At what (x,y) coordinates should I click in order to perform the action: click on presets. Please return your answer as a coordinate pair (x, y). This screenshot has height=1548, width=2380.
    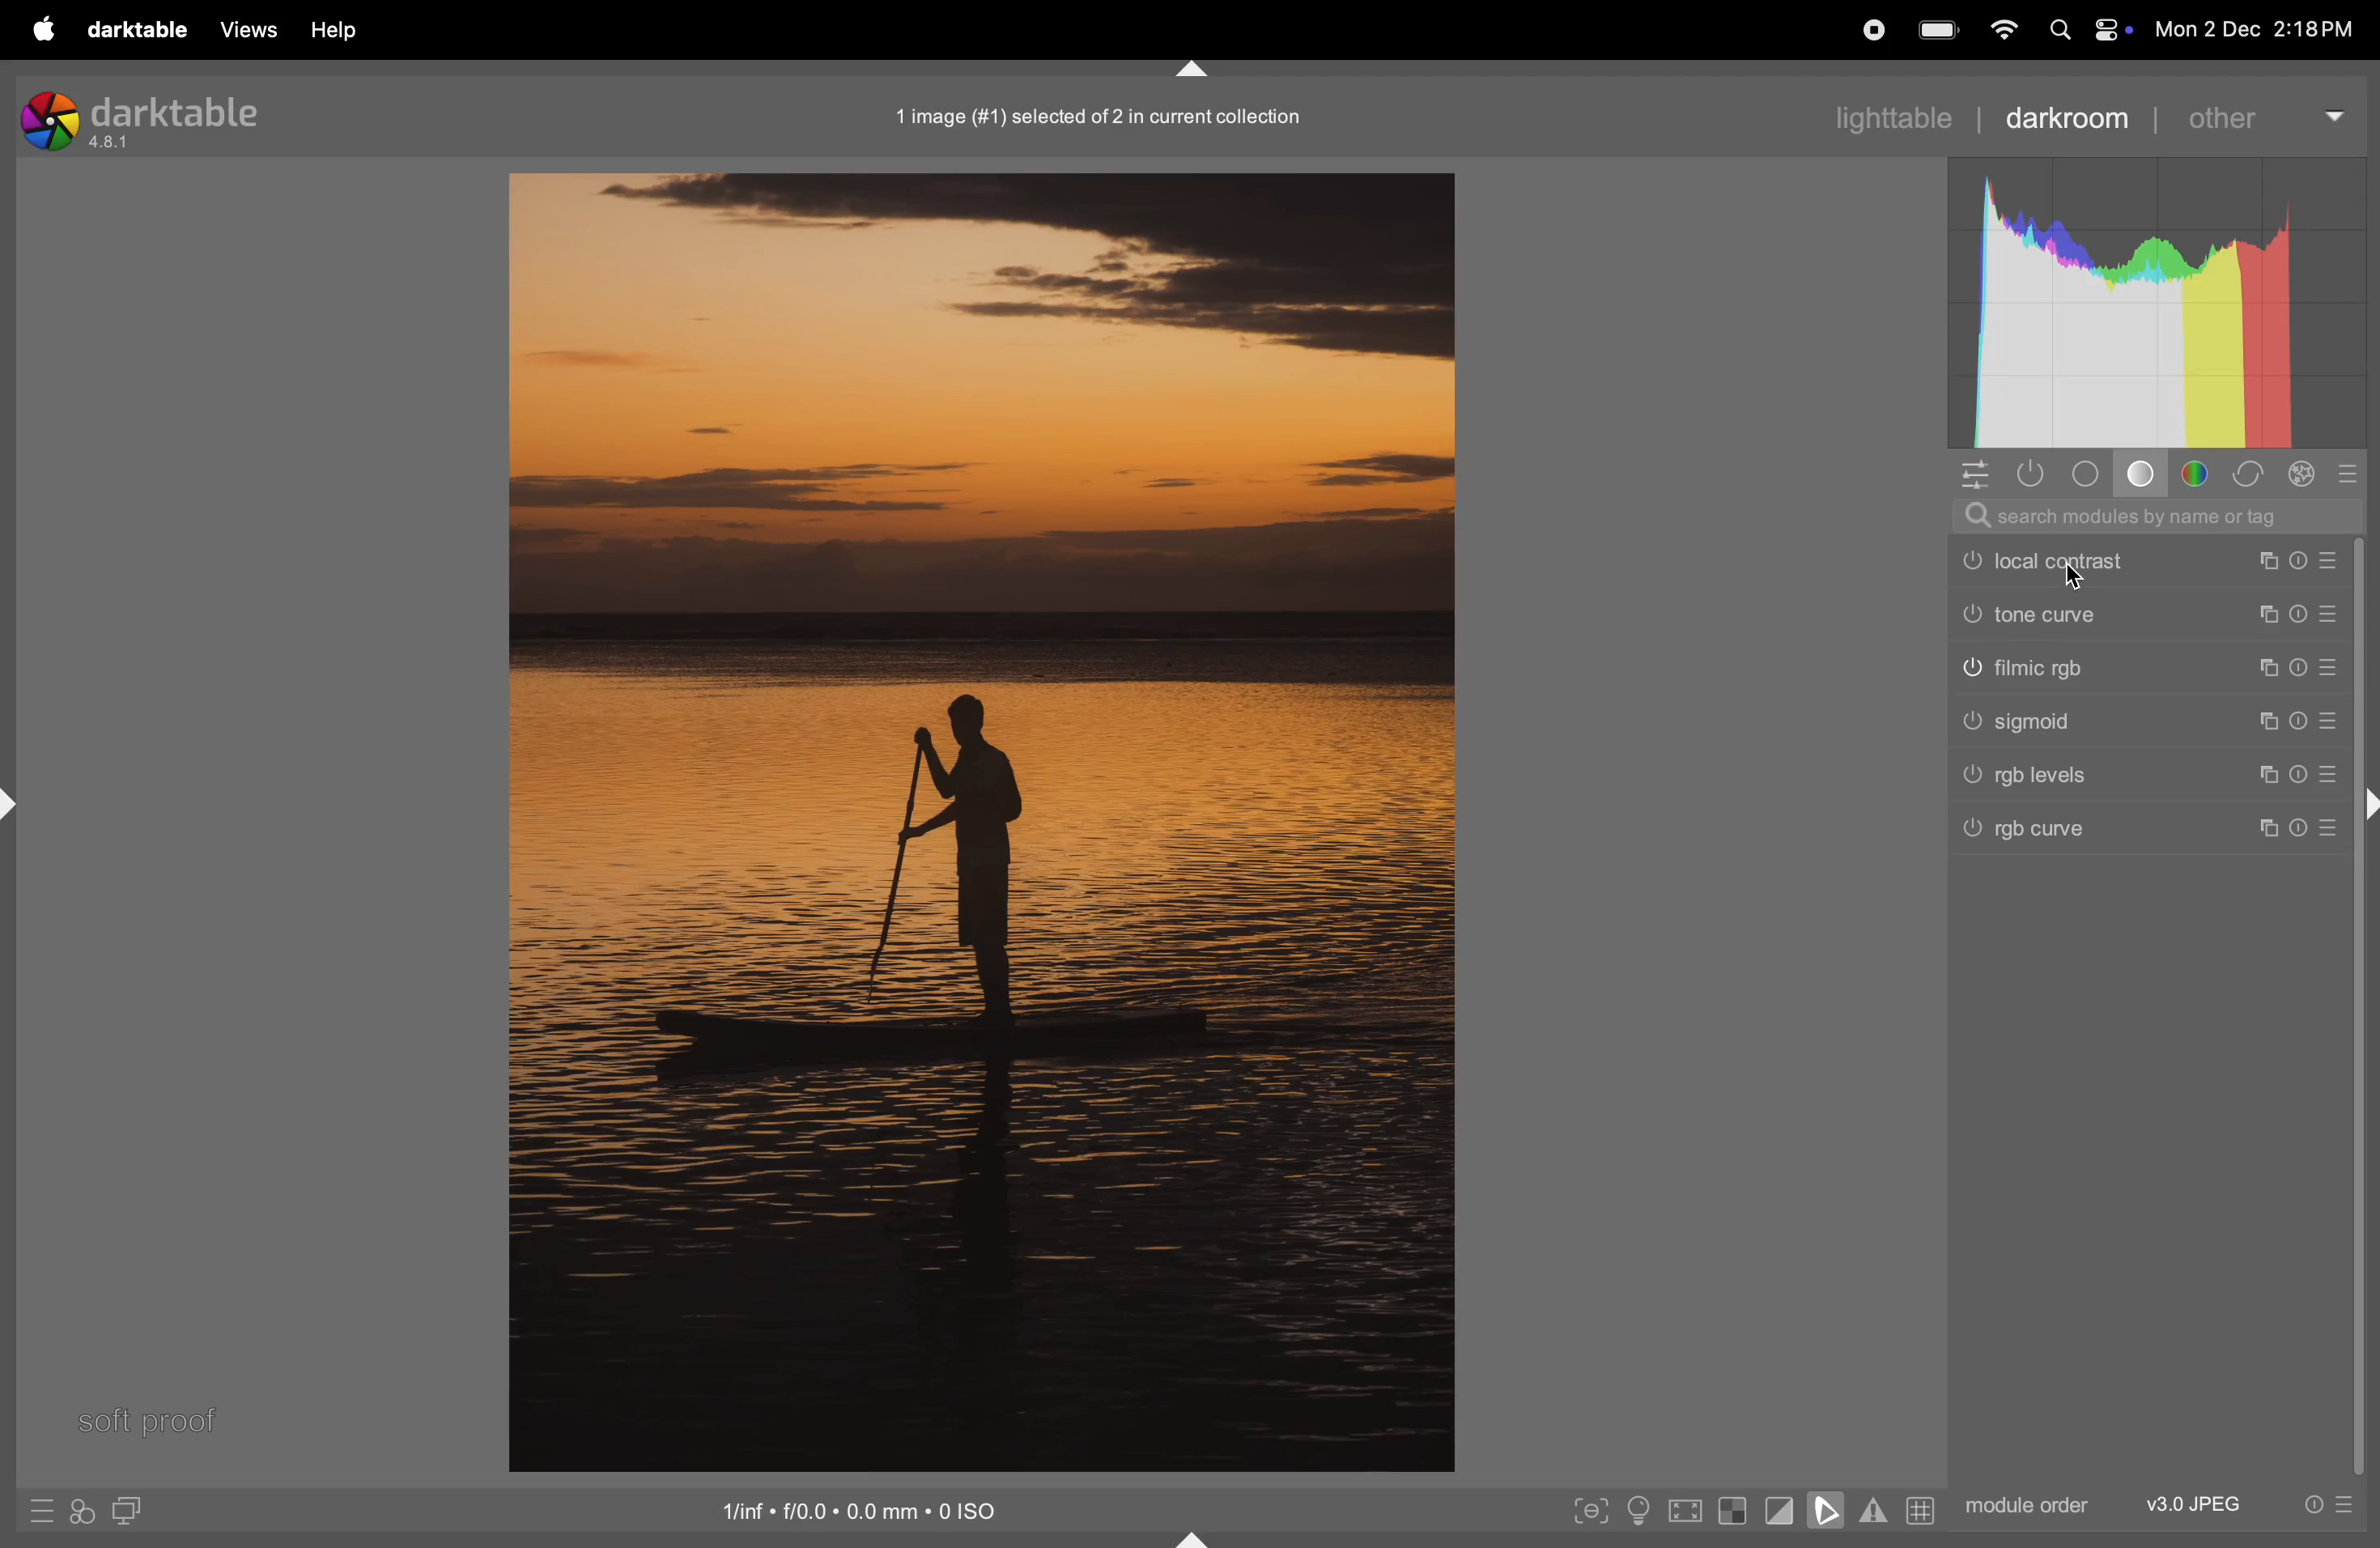
    Looking at the image, I should click on (2328, 1507).